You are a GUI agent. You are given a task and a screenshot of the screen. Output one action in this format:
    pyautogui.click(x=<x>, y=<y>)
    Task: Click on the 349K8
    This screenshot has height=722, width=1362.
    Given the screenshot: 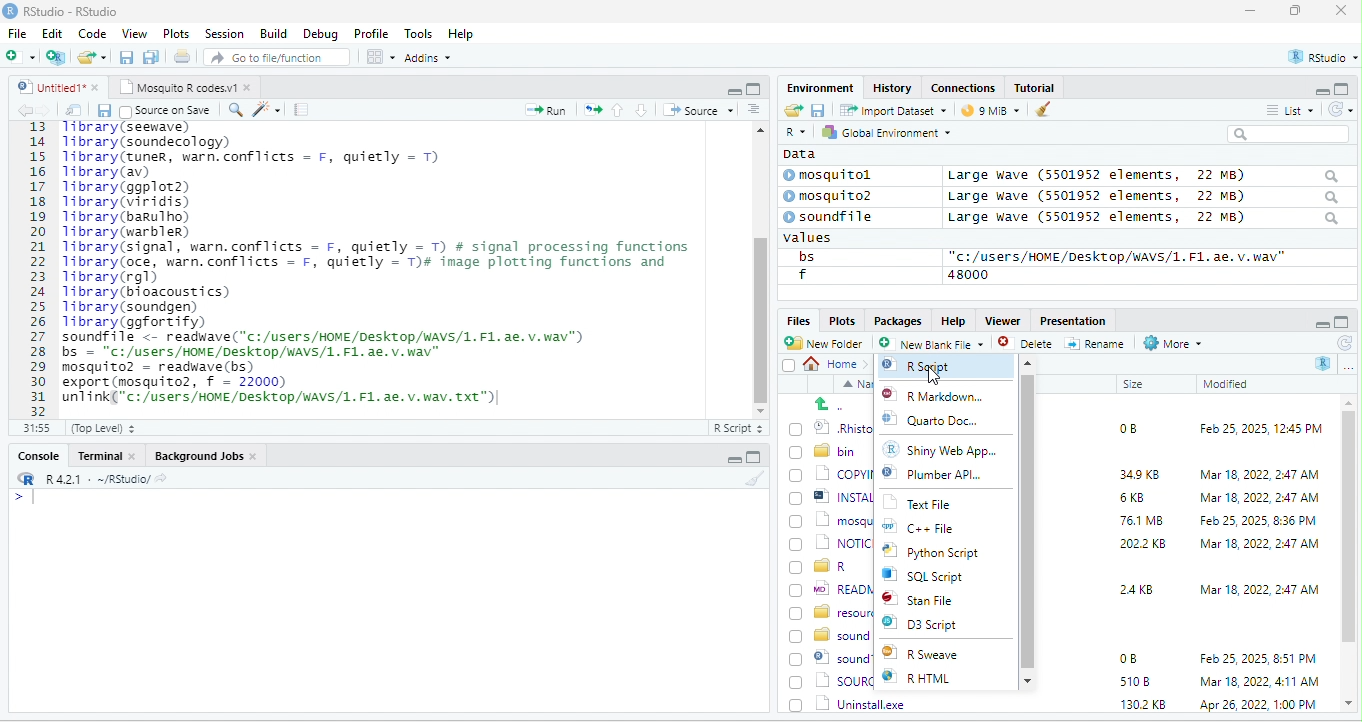 What is the action you would take?
    pyautogui.click(x=1140, y=475)
    